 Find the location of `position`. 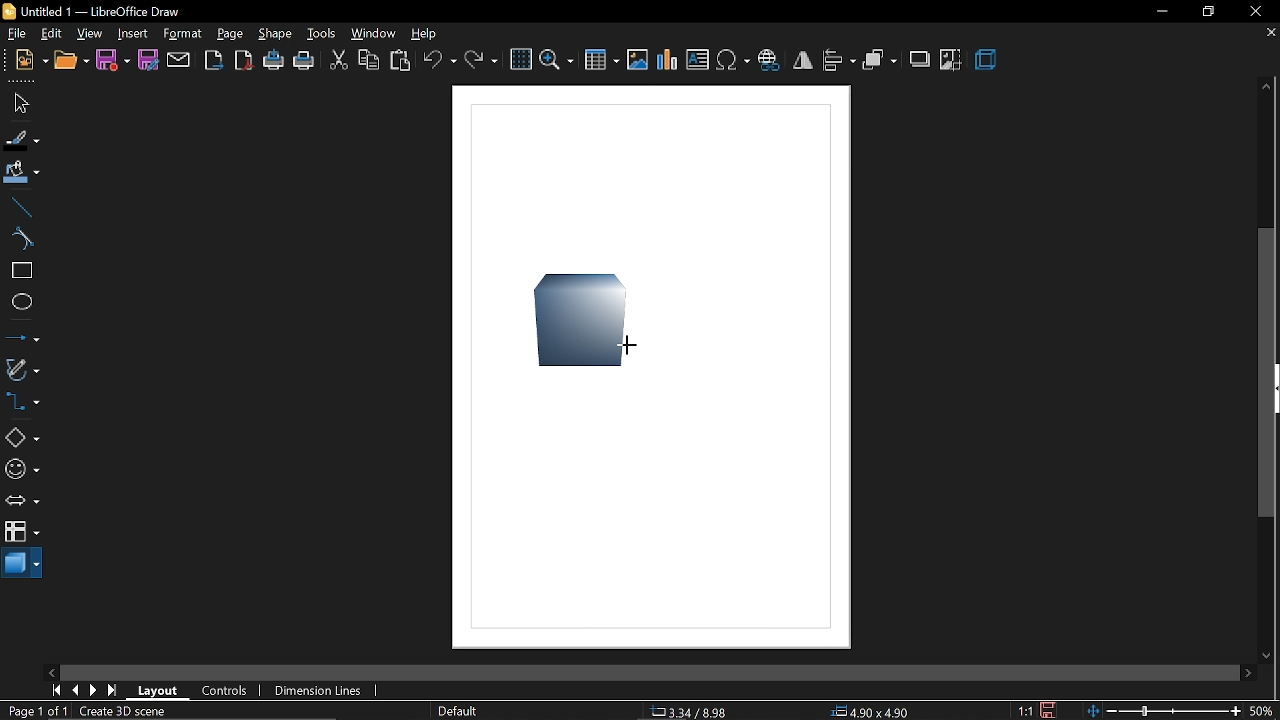

position is located at coordinates (872, 711).